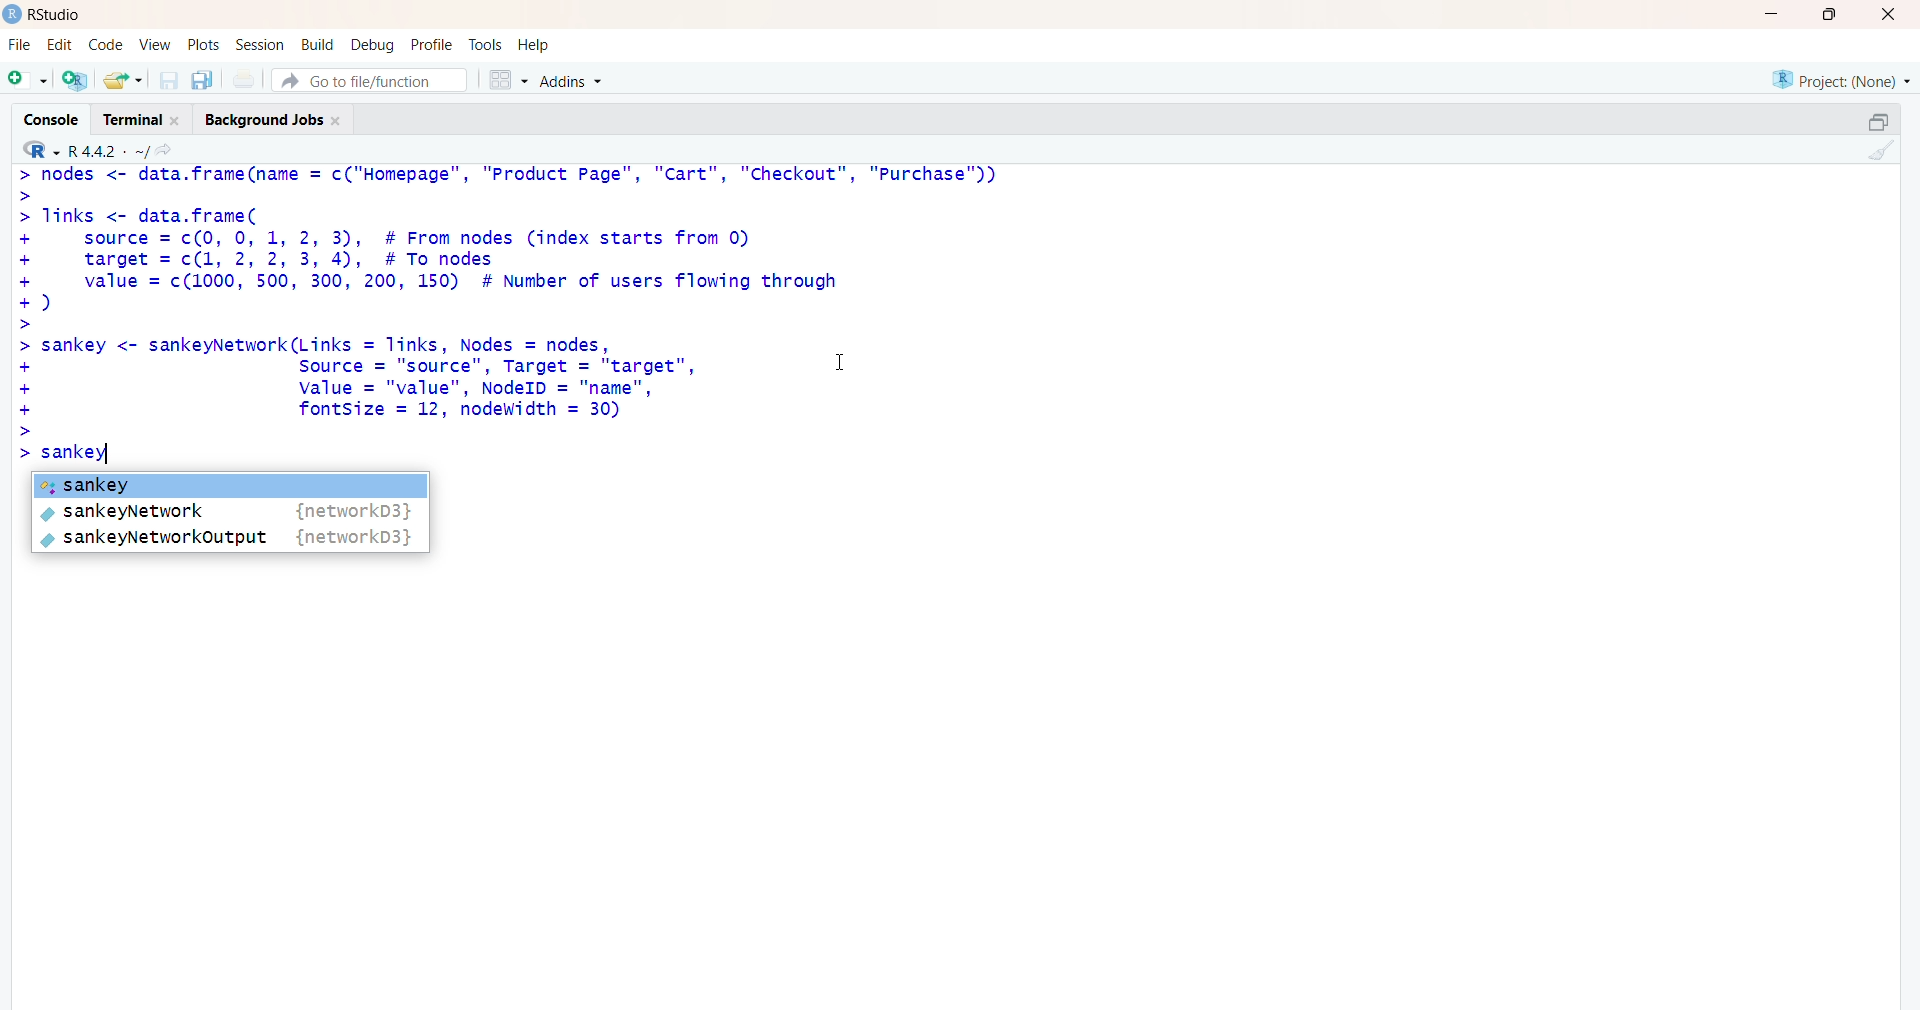  Describe the element at coordinates (198, 42) in the screenshot. I see `plots` at that location.